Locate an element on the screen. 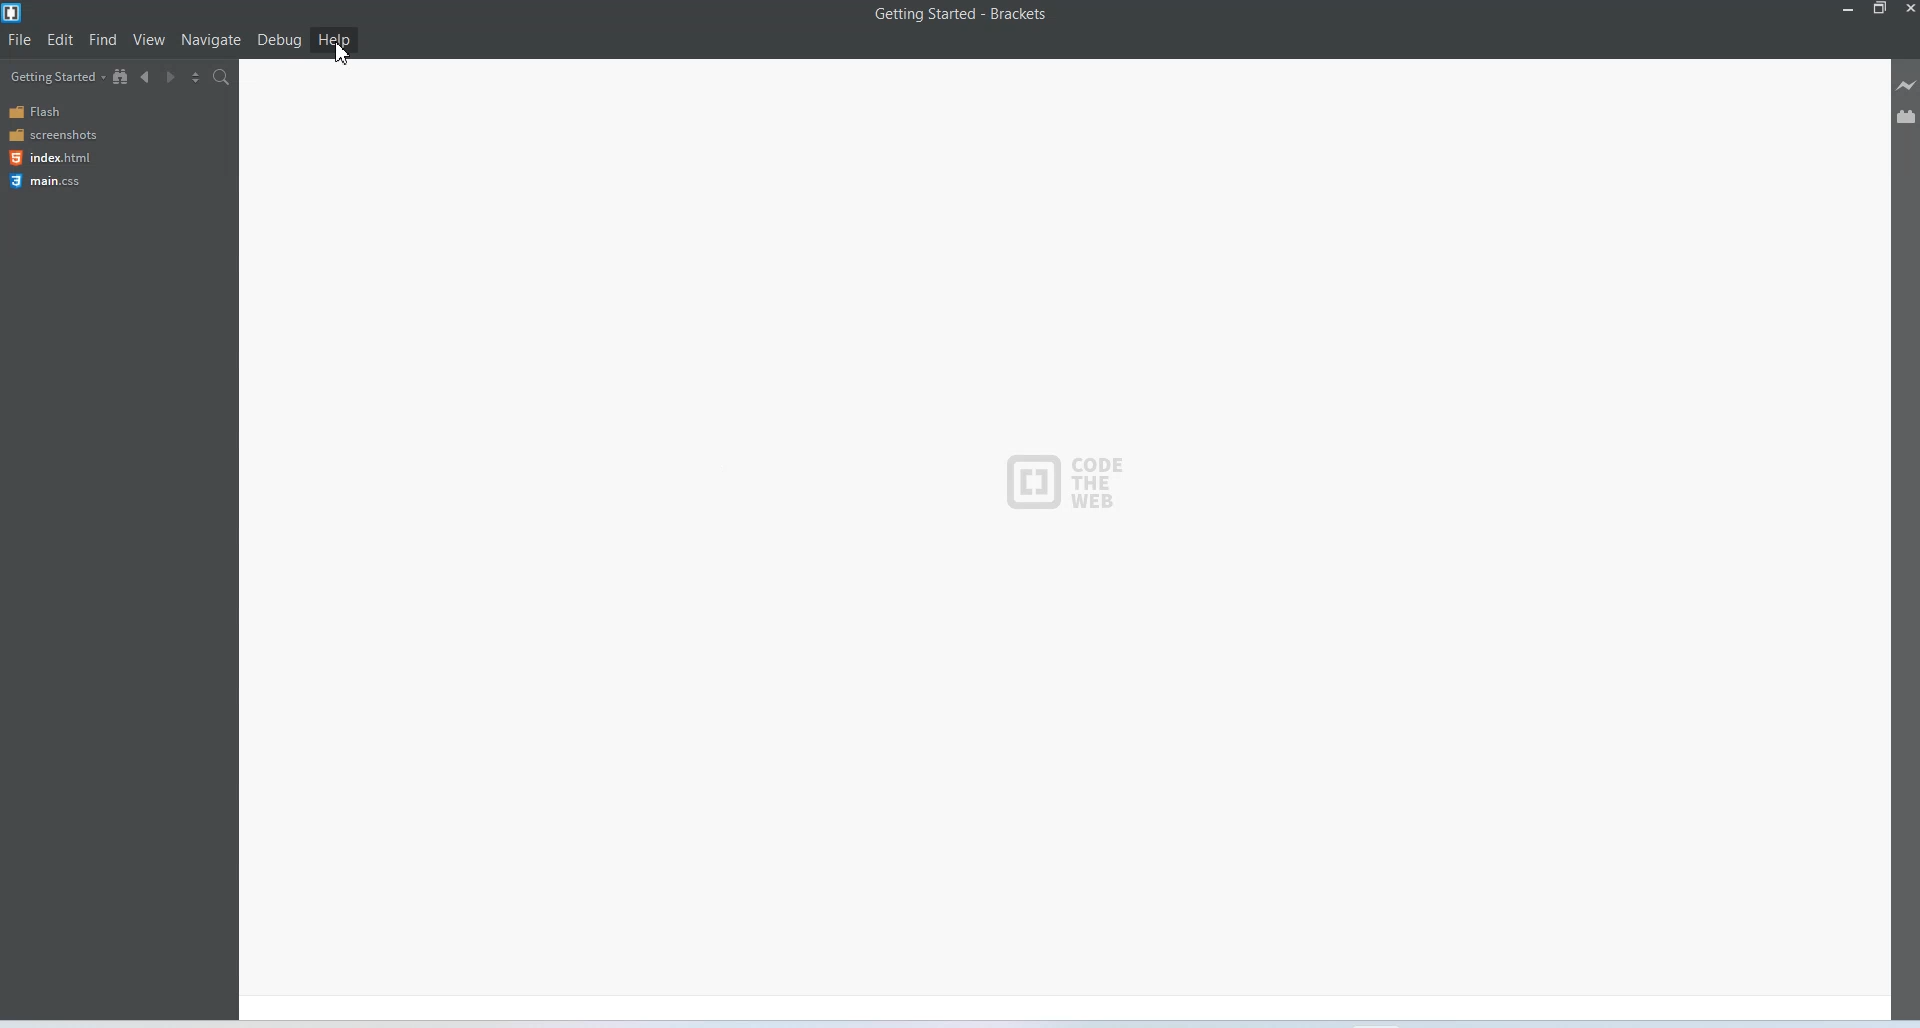  Edit is located at coordinates (60, 40).